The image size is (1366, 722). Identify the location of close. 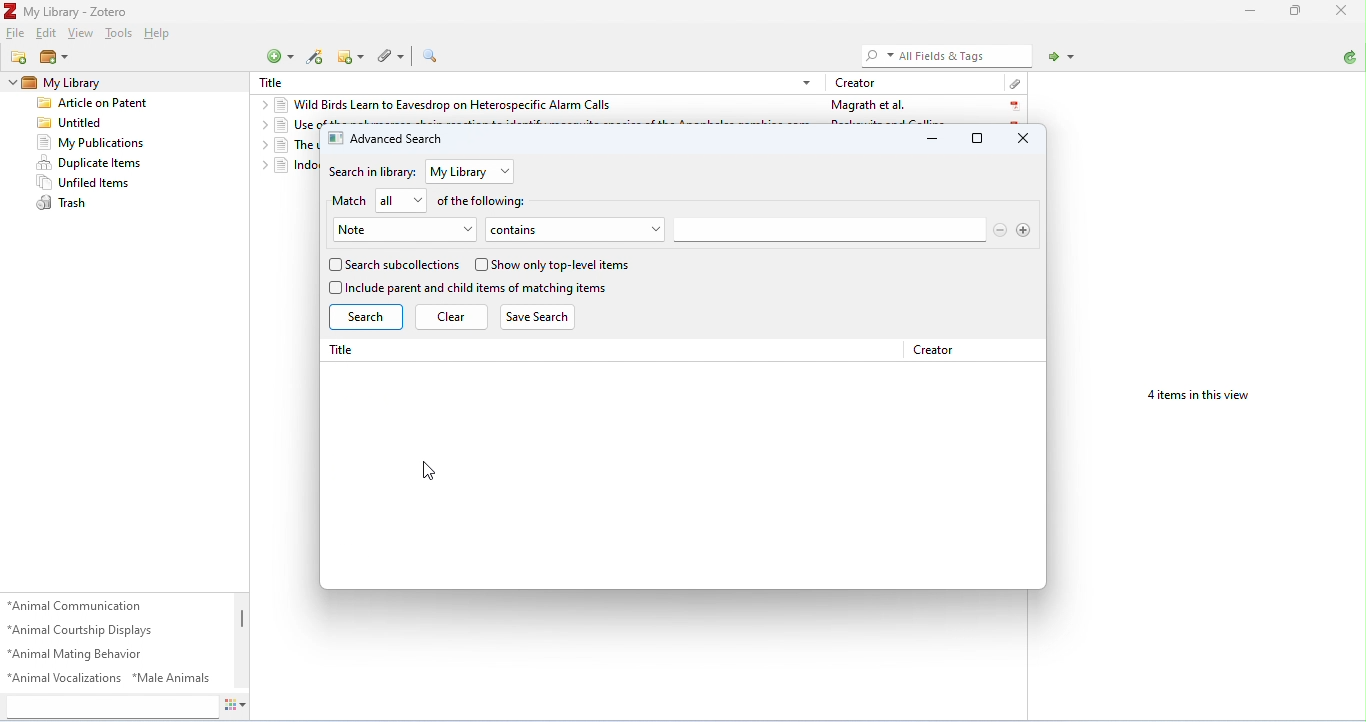
(1025, 139).